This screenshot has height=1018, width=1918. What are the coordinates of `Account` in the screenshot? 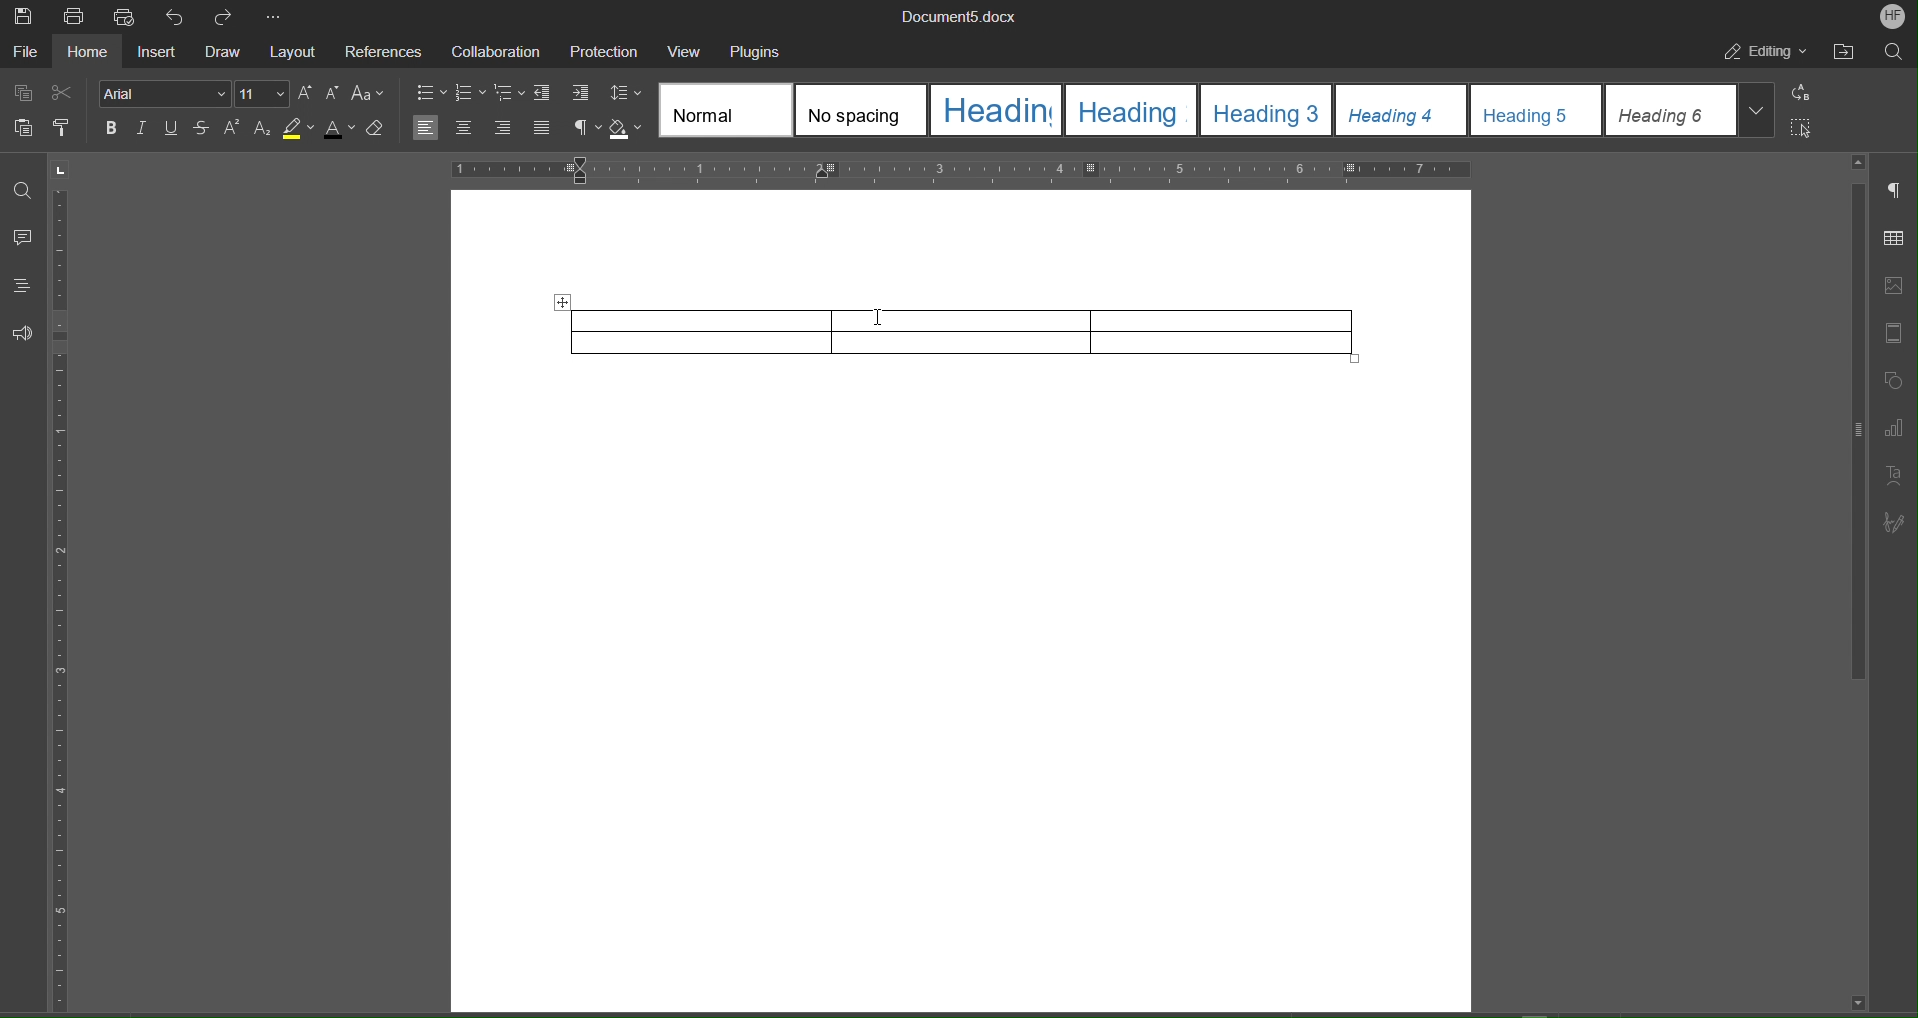 It's located at (1890, 17).